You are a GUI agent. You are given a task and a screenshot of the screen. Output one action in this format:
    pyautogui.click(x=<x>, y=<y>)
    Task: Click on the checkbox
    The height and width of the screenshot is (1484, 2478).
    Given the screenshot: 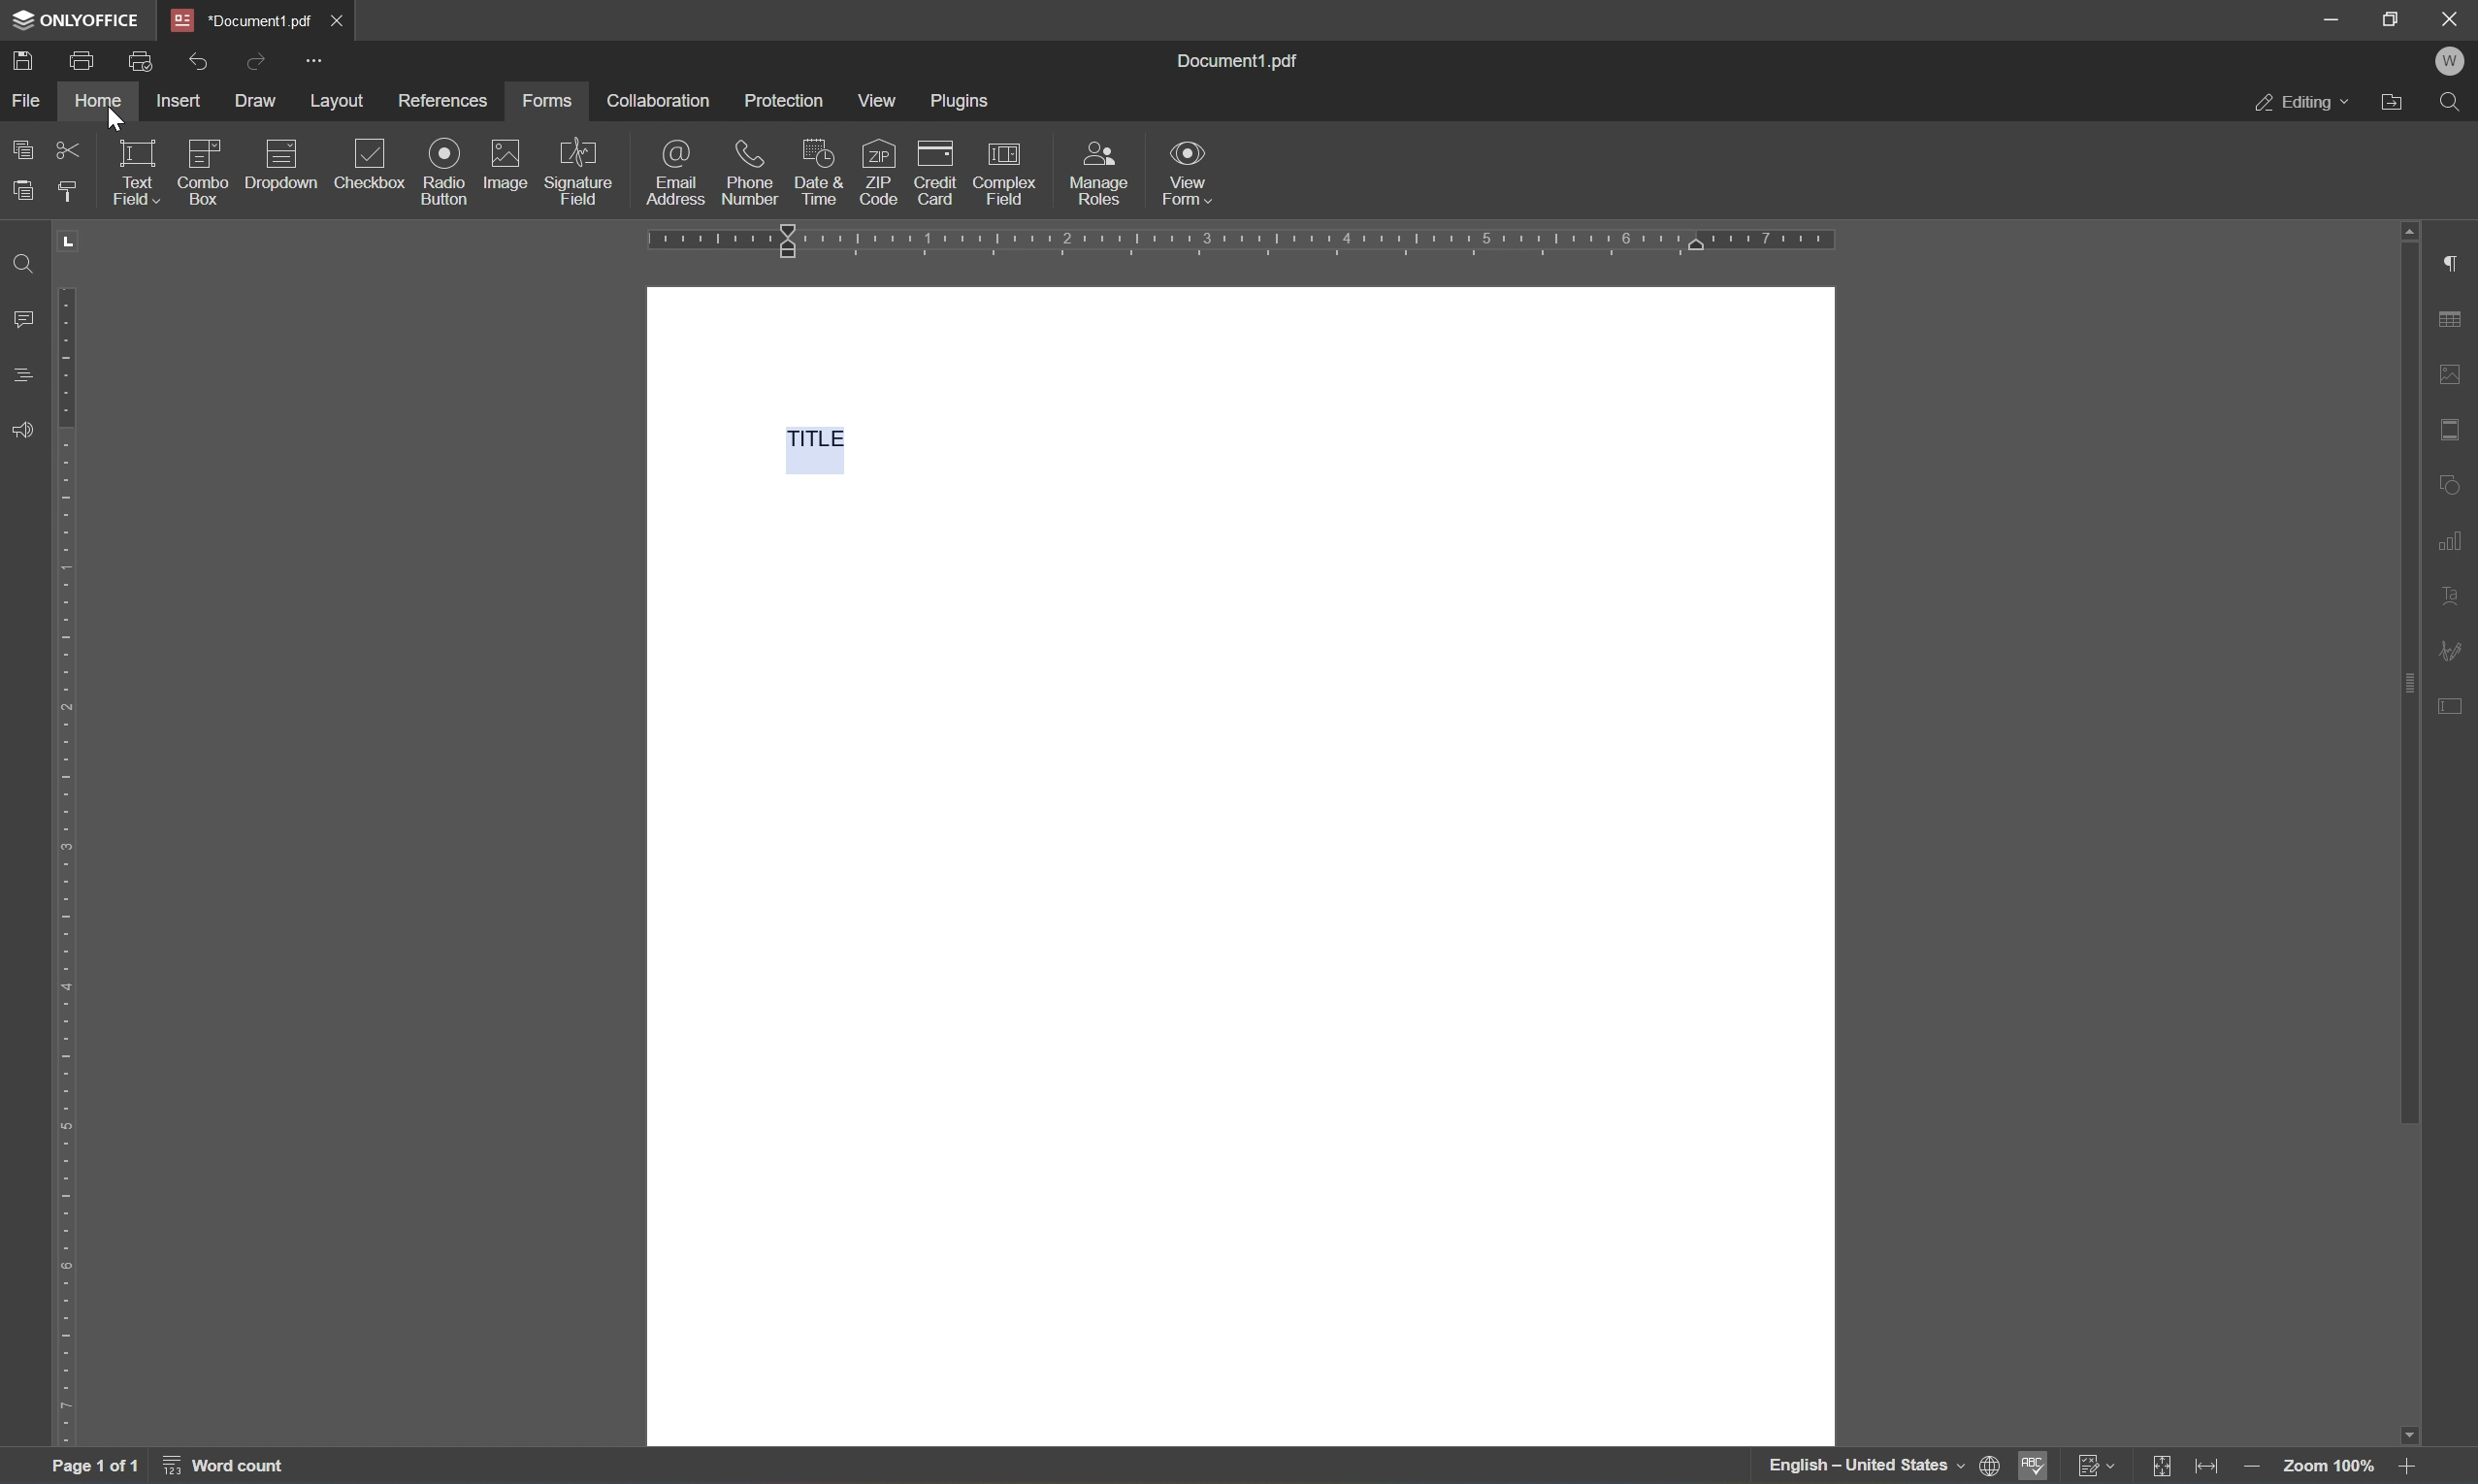 What is the action you would take?
    pyautogui.click(x=370, y=164)
    